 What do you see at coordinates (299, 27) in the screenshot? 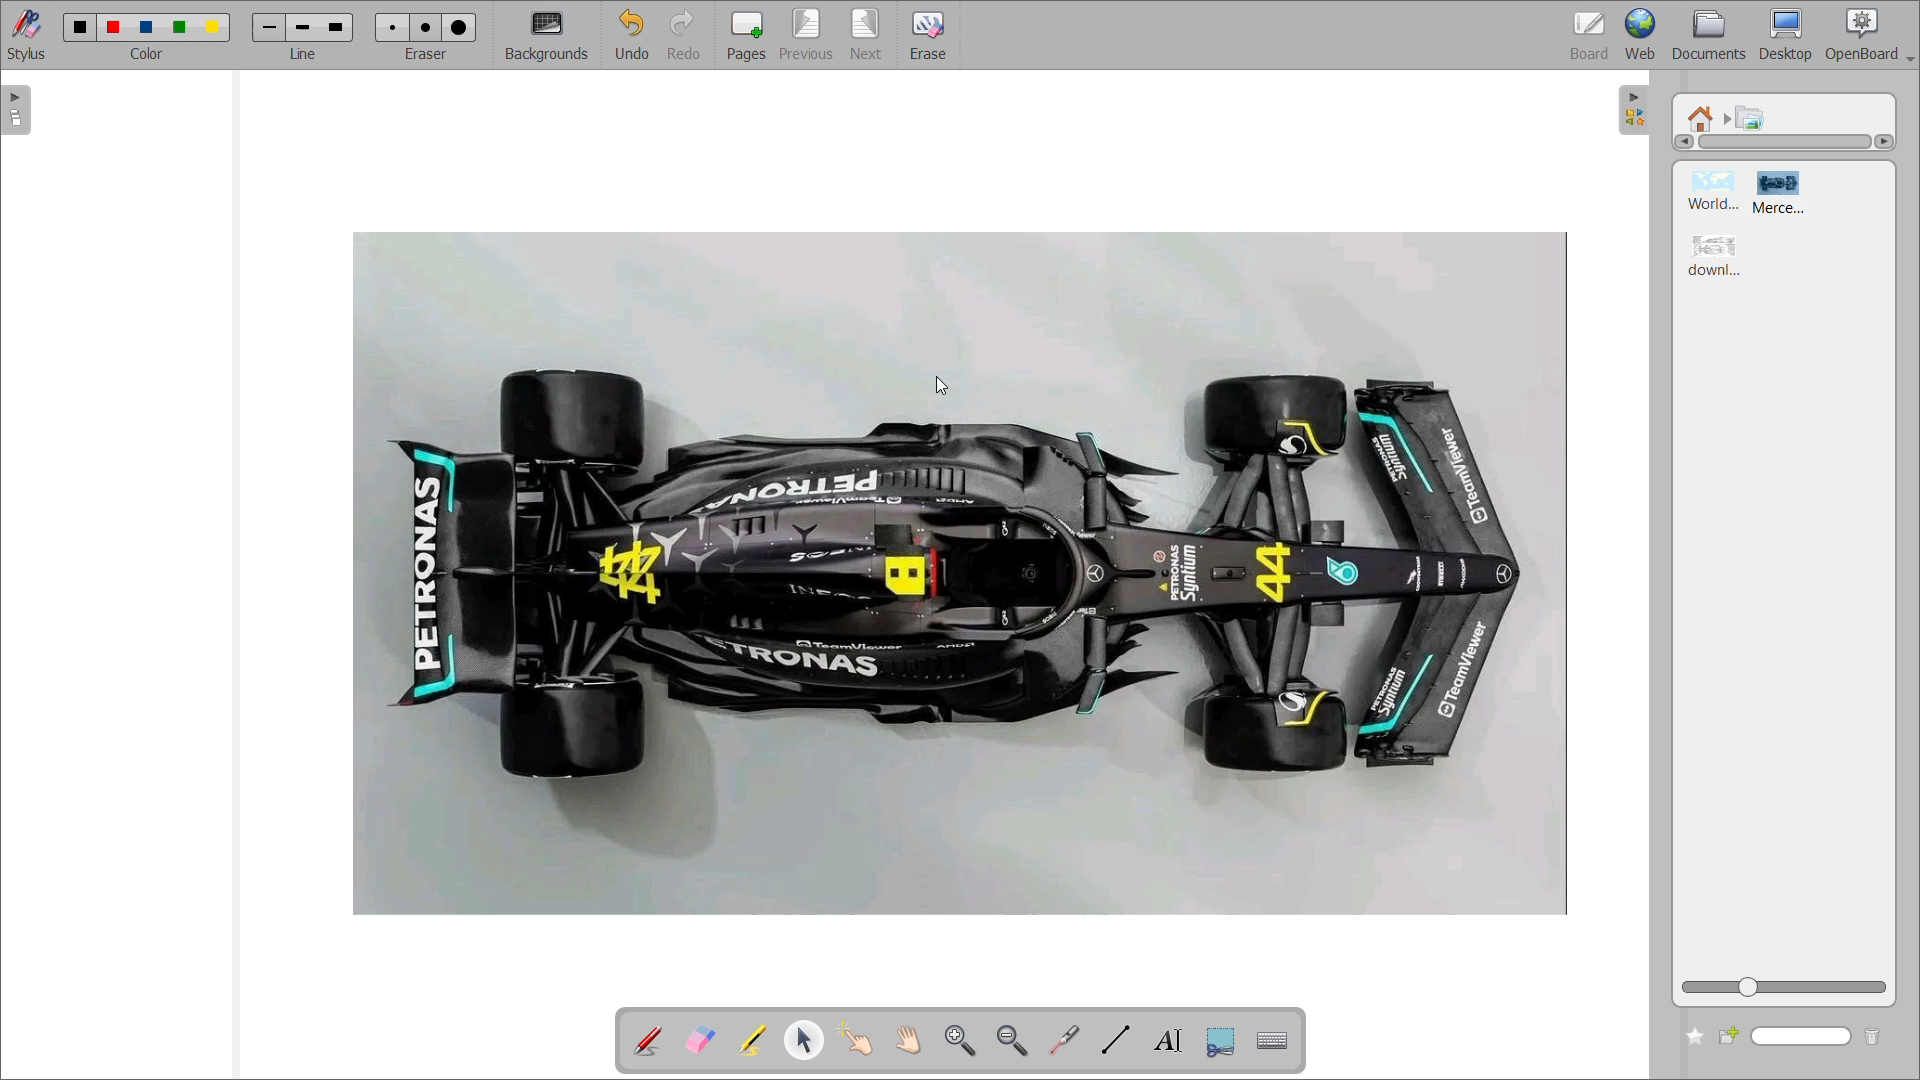
I see `line 2` at bounding box center [299, 27].